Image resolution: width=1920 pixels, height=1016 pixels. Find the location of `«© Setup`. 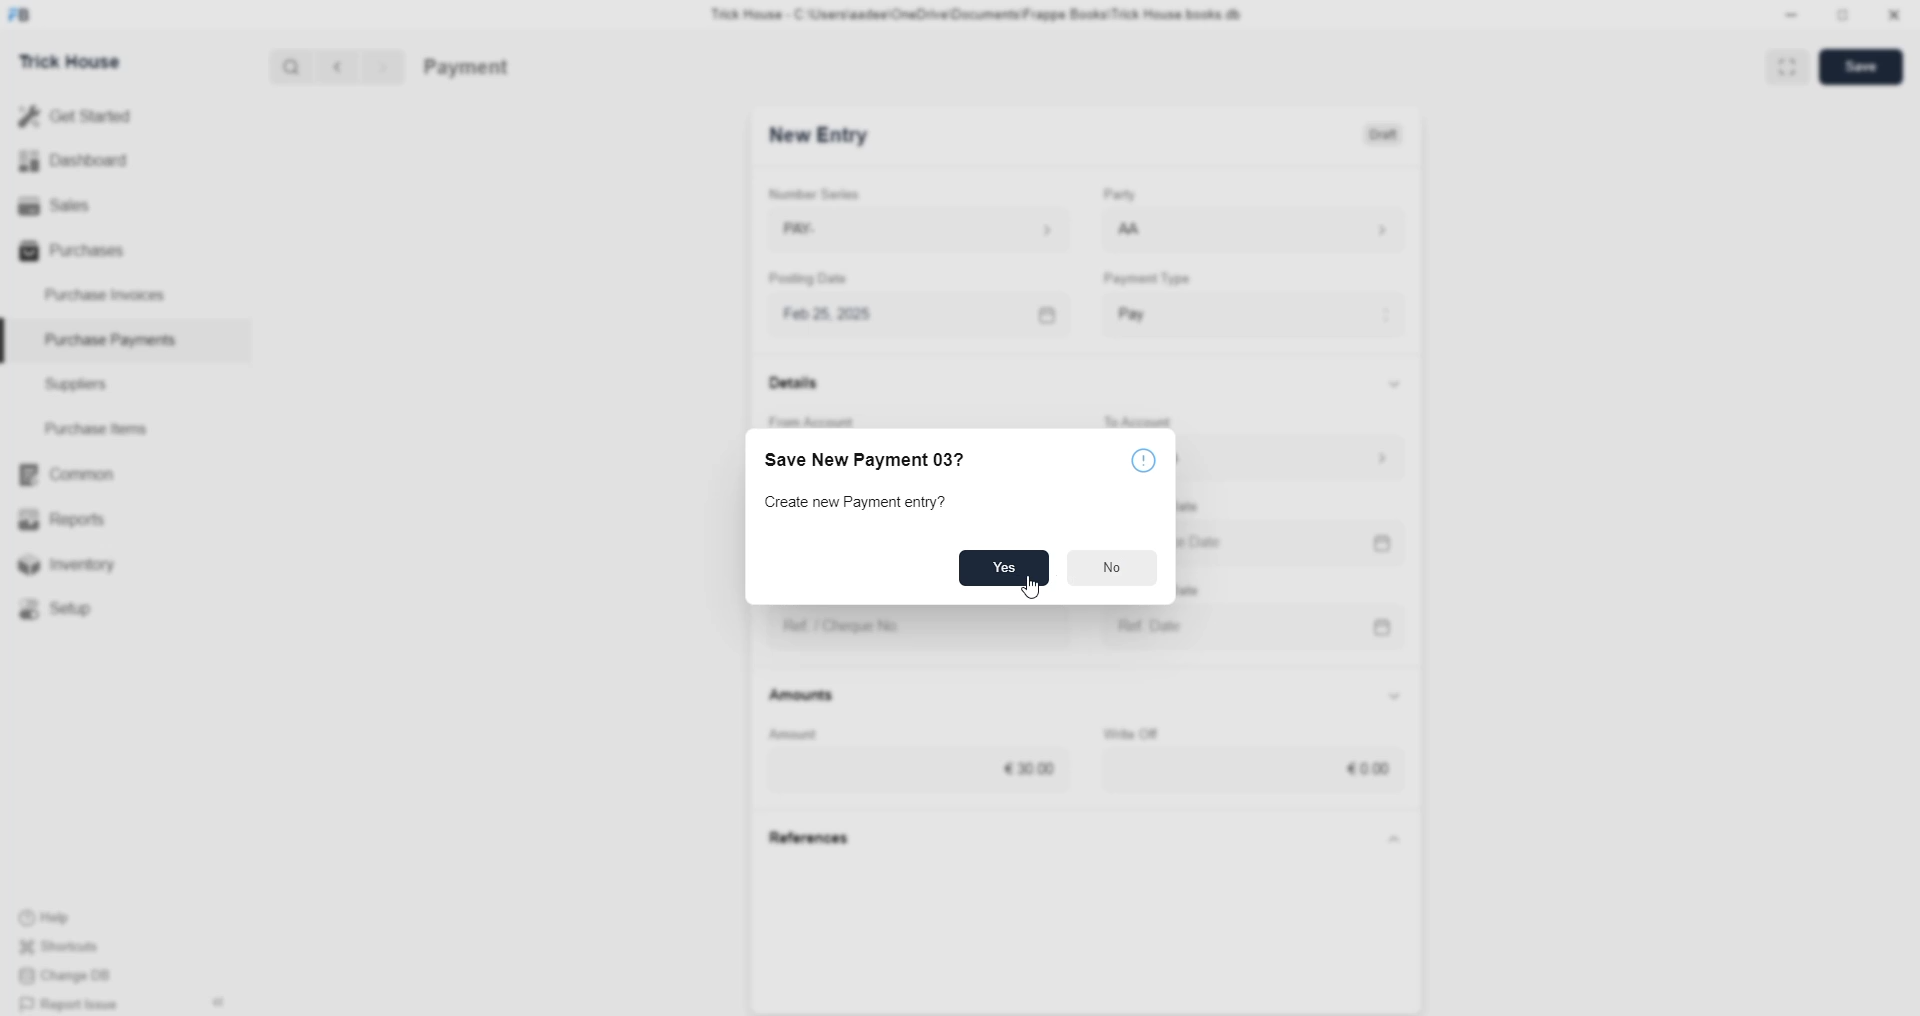

«© Setup is located at coordinates (62, 609).